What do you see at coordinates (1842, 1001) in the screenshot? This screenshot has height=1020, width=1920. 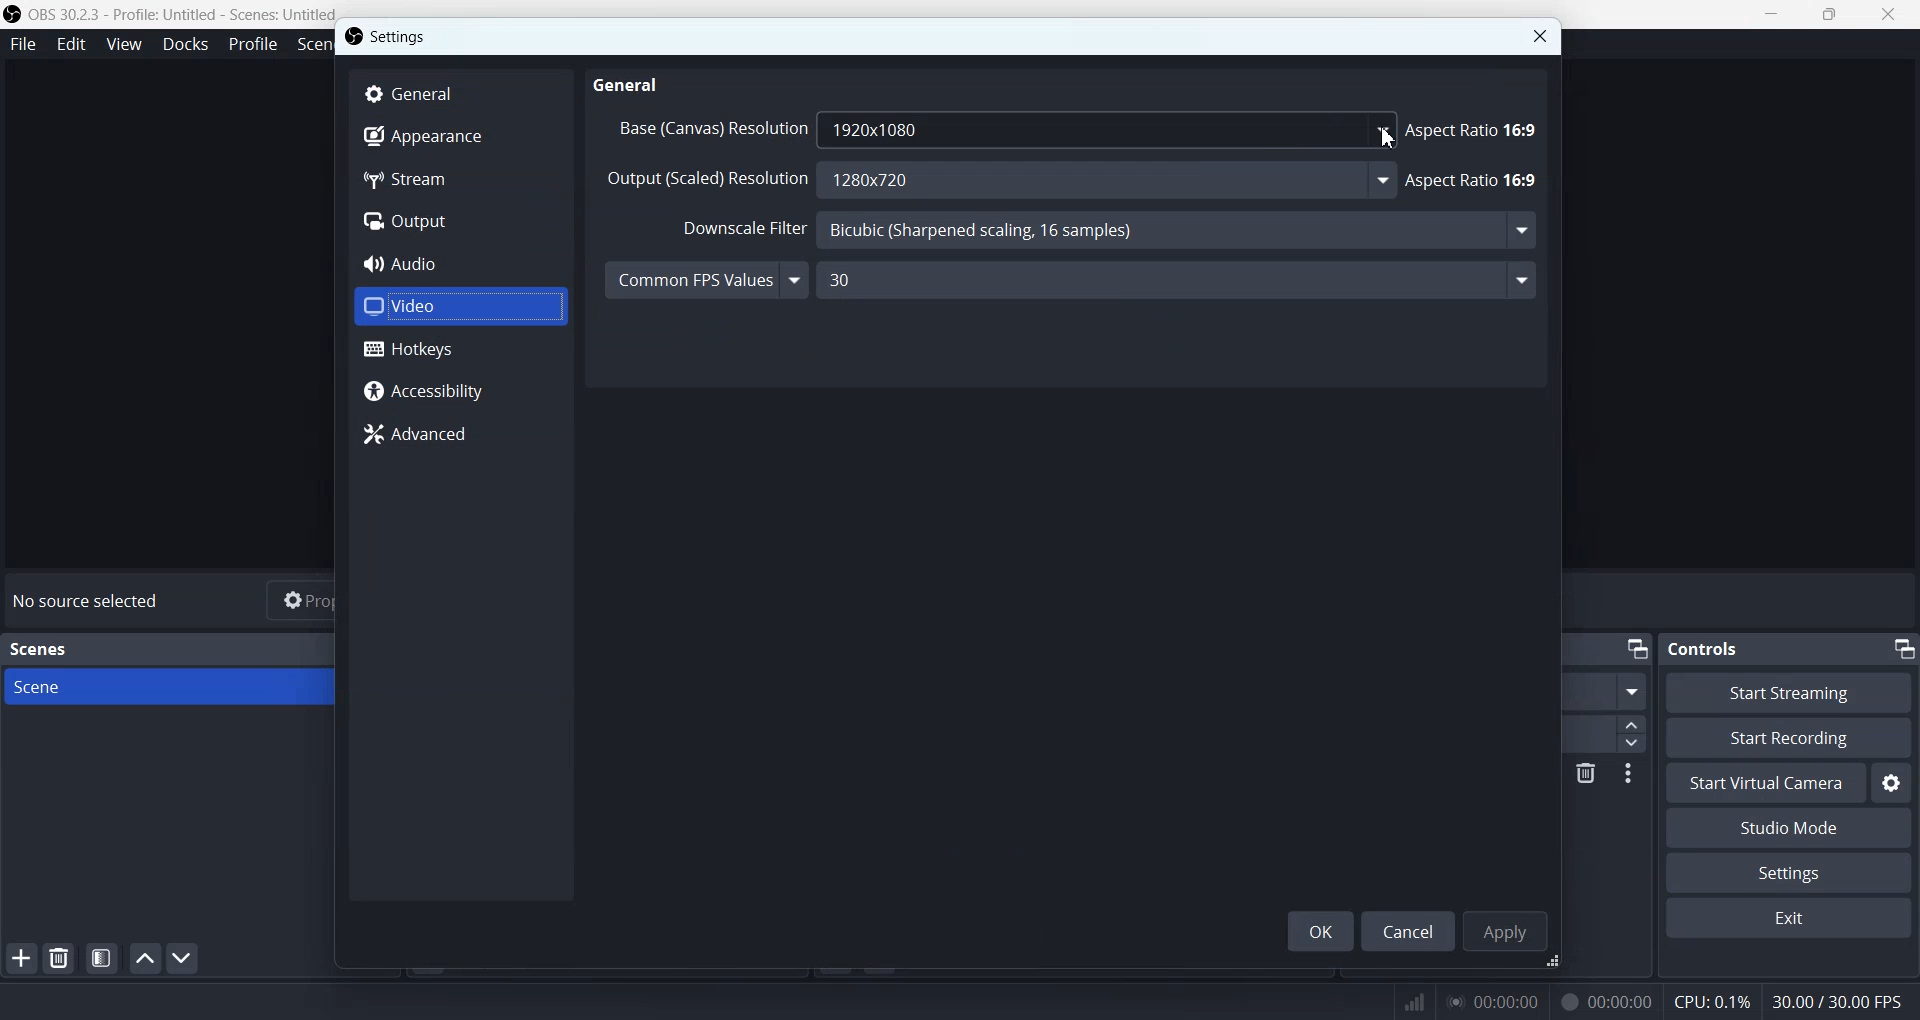 I see `30.00 / 30.00 FPS` at bounding box center [1842, 1001].